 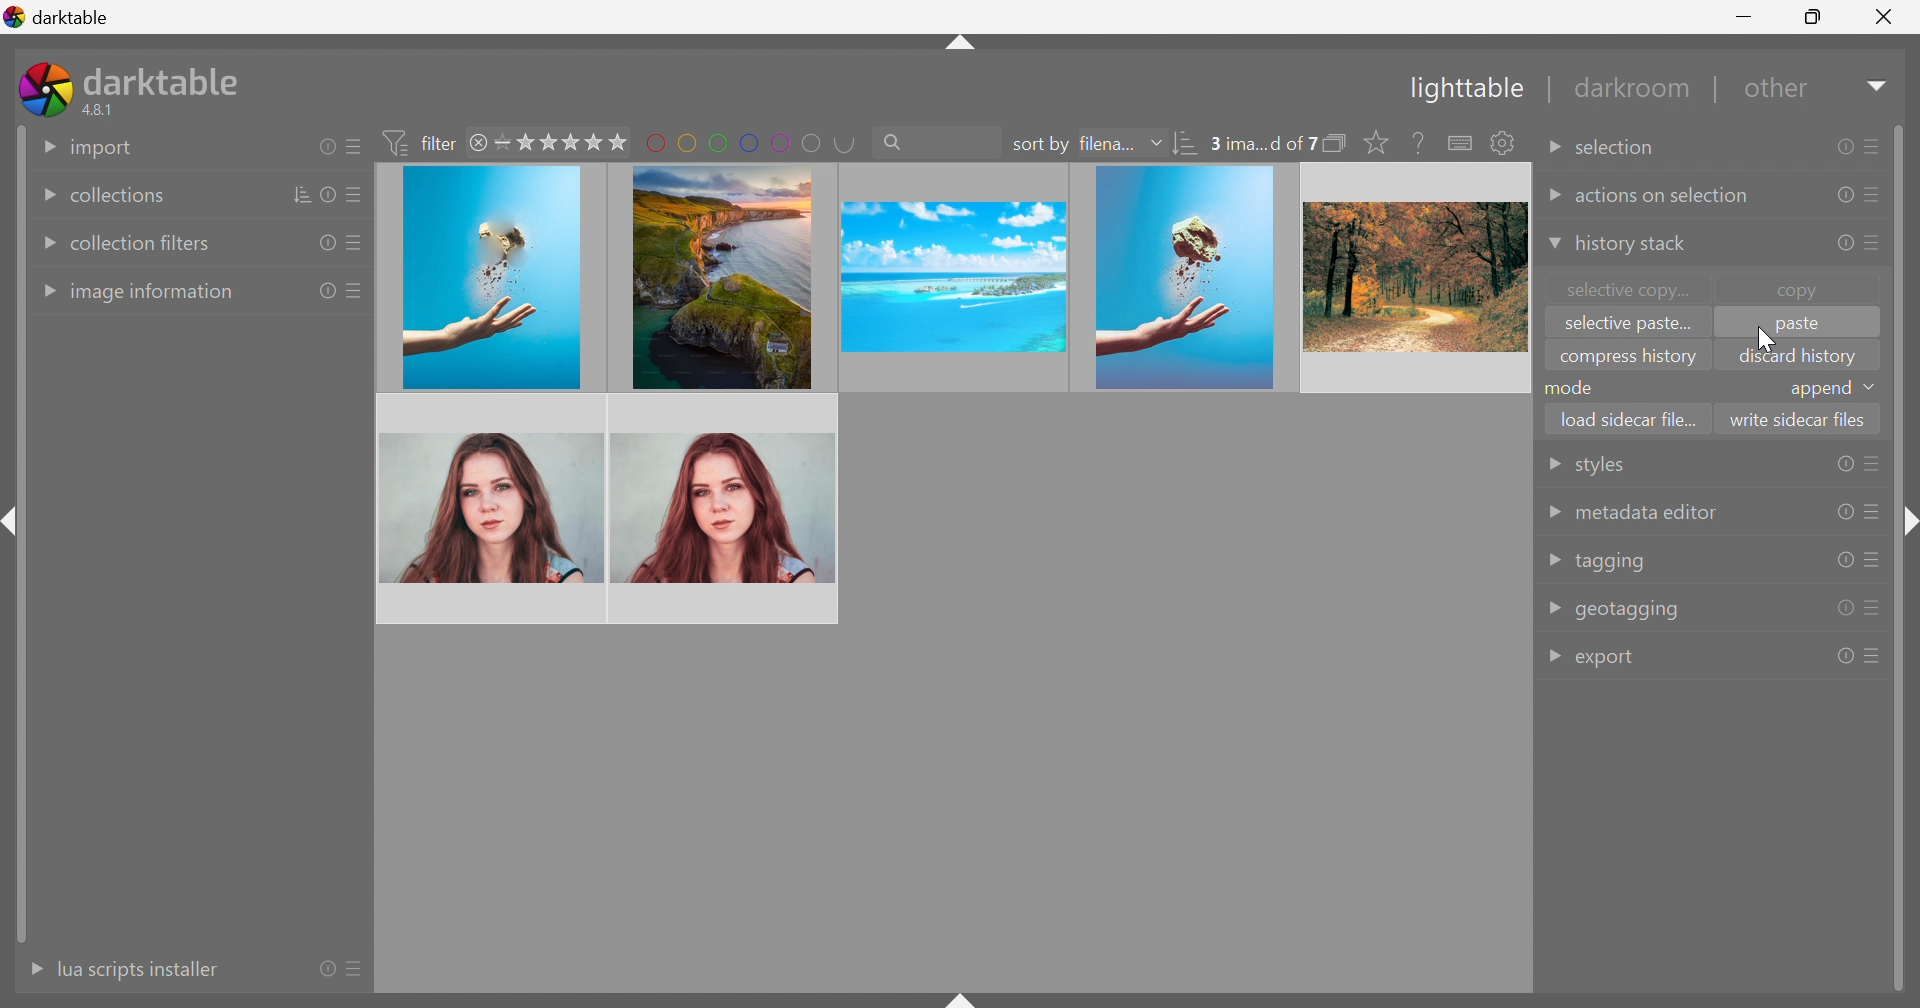 I want to click on geotagging, so click(x=1629, y=610).